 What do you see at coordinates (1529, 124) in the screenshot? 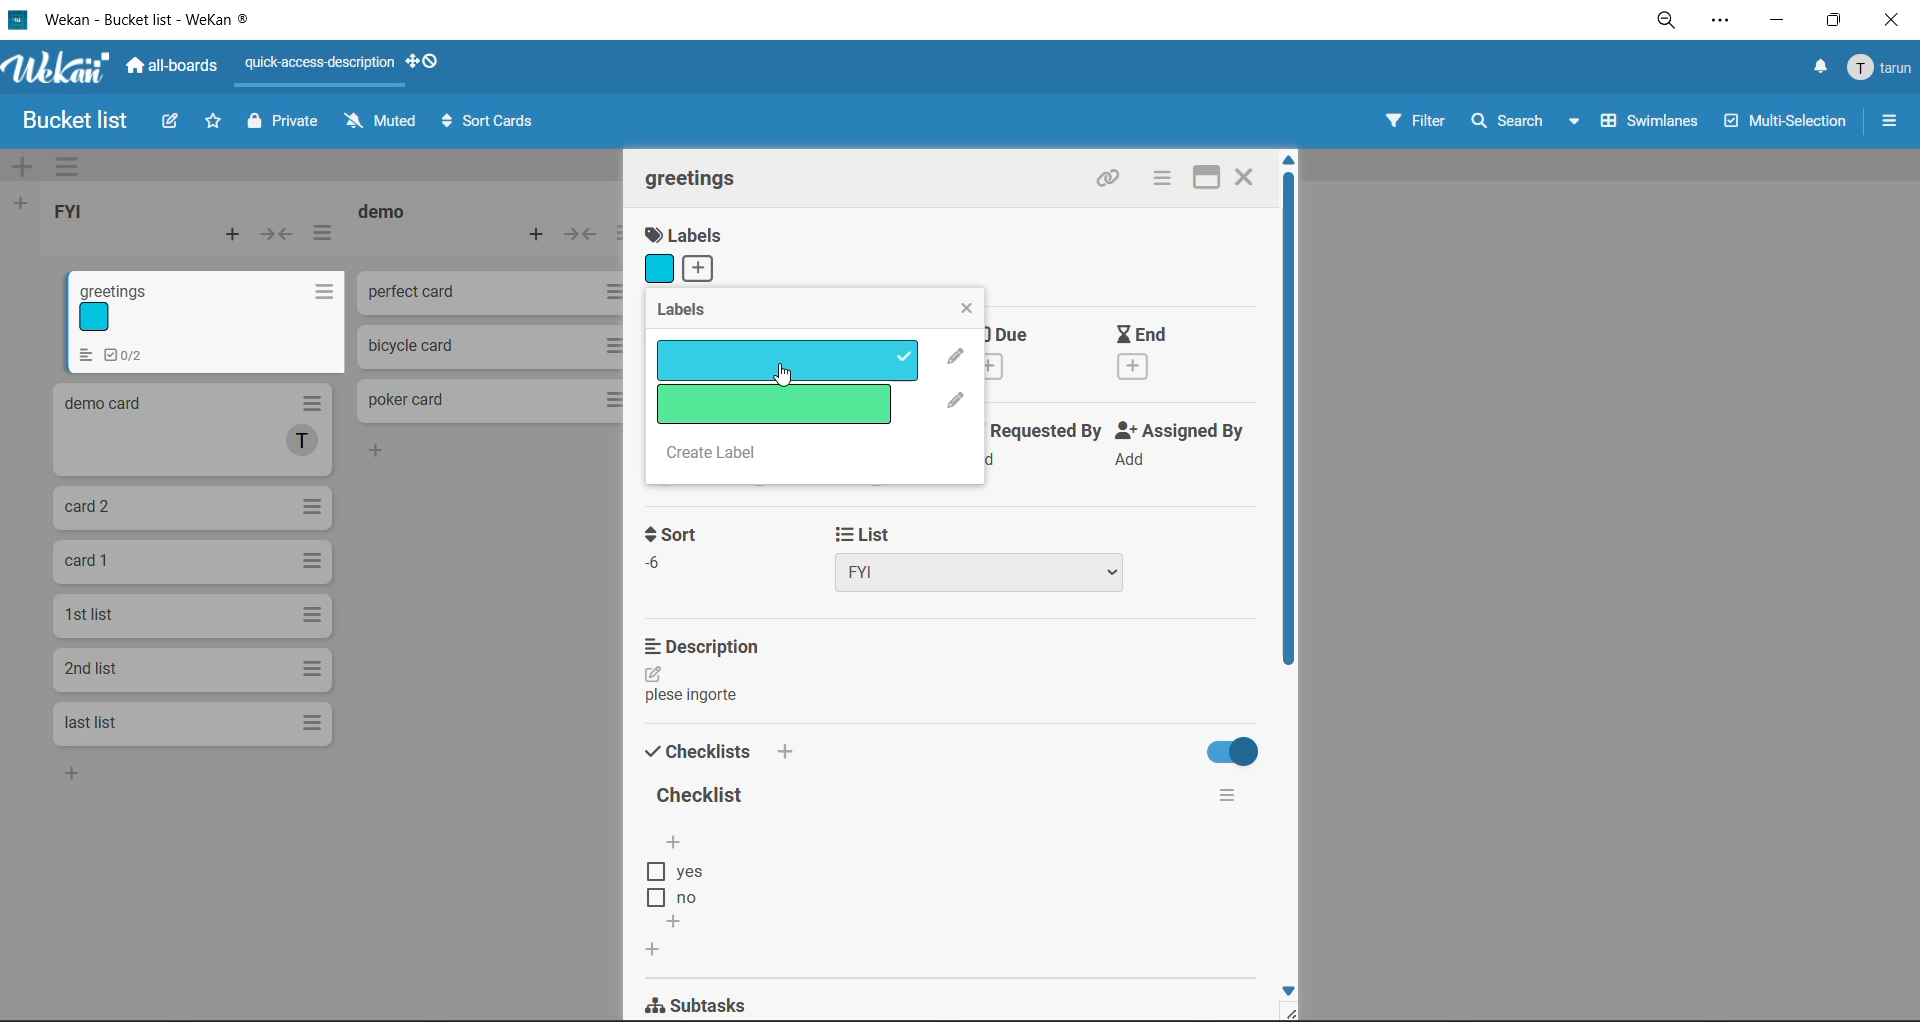
I see `search` at bounding box center [1529, 124].